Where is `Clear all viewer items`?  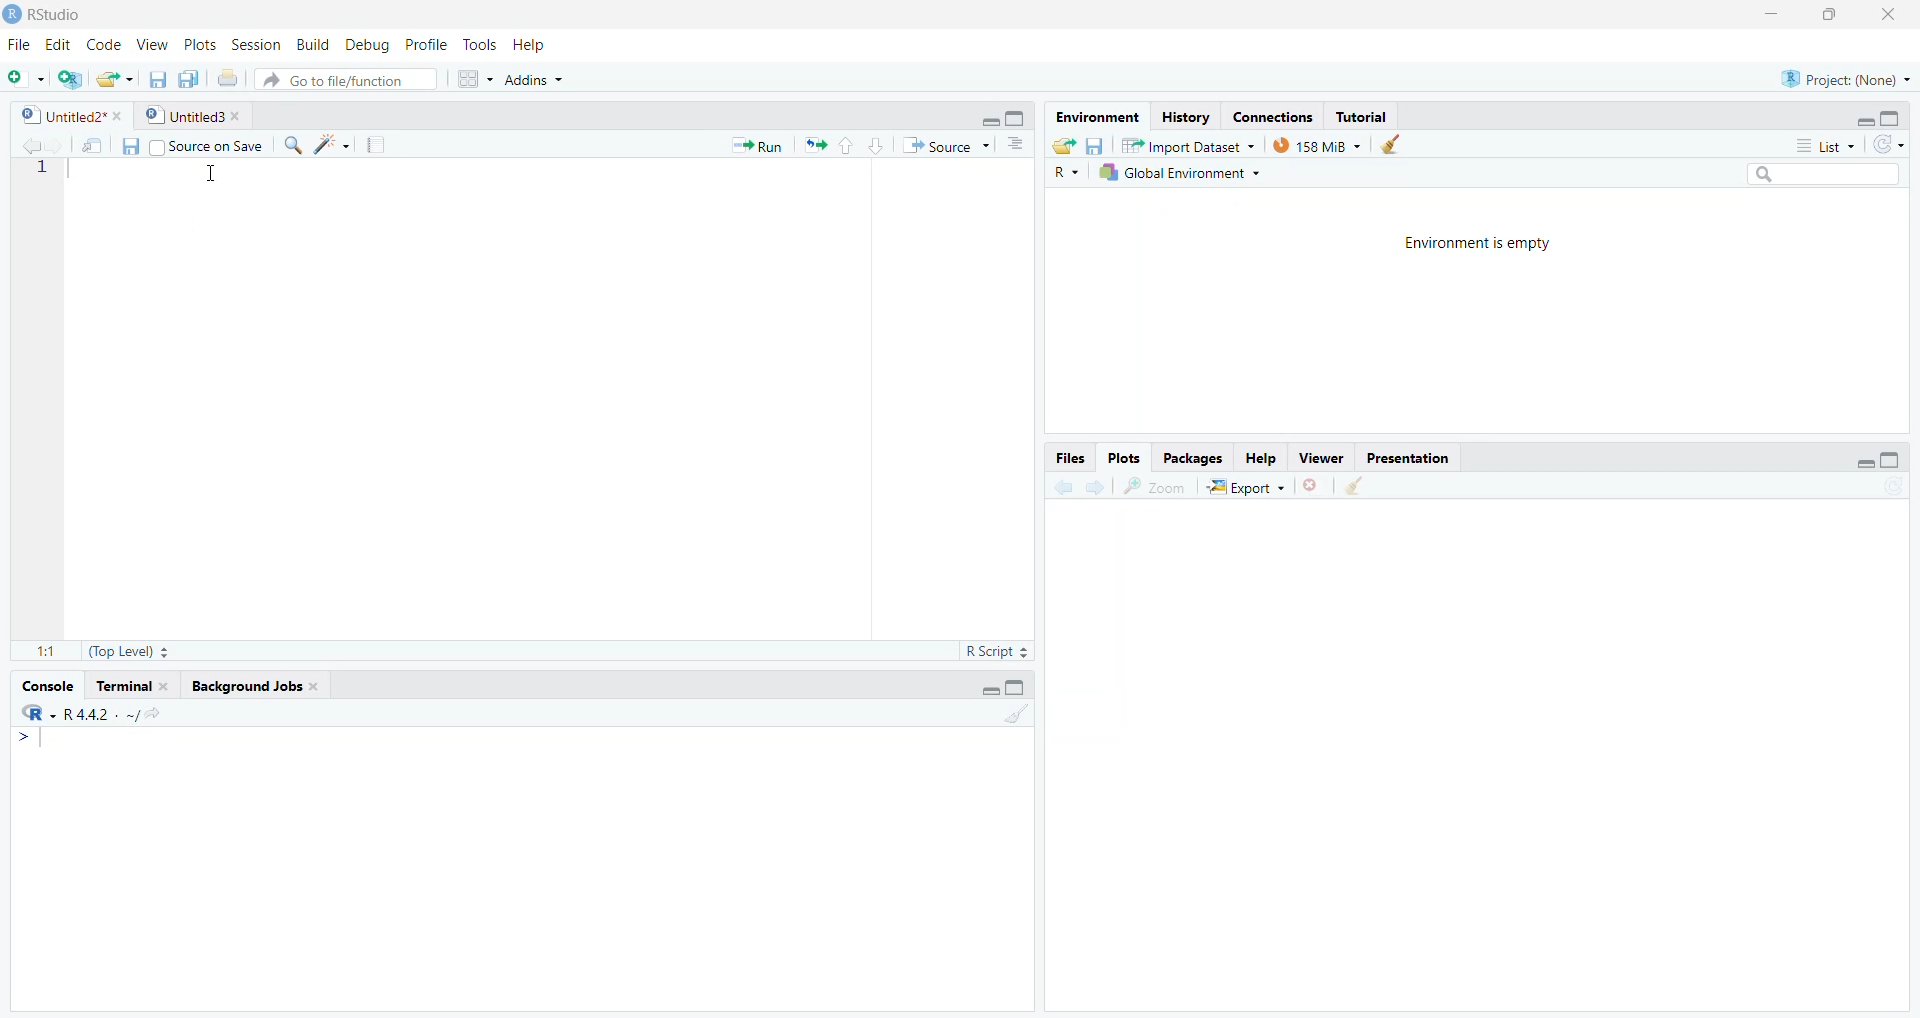
Clear all viewer items is located at coordinates (1365, 489).